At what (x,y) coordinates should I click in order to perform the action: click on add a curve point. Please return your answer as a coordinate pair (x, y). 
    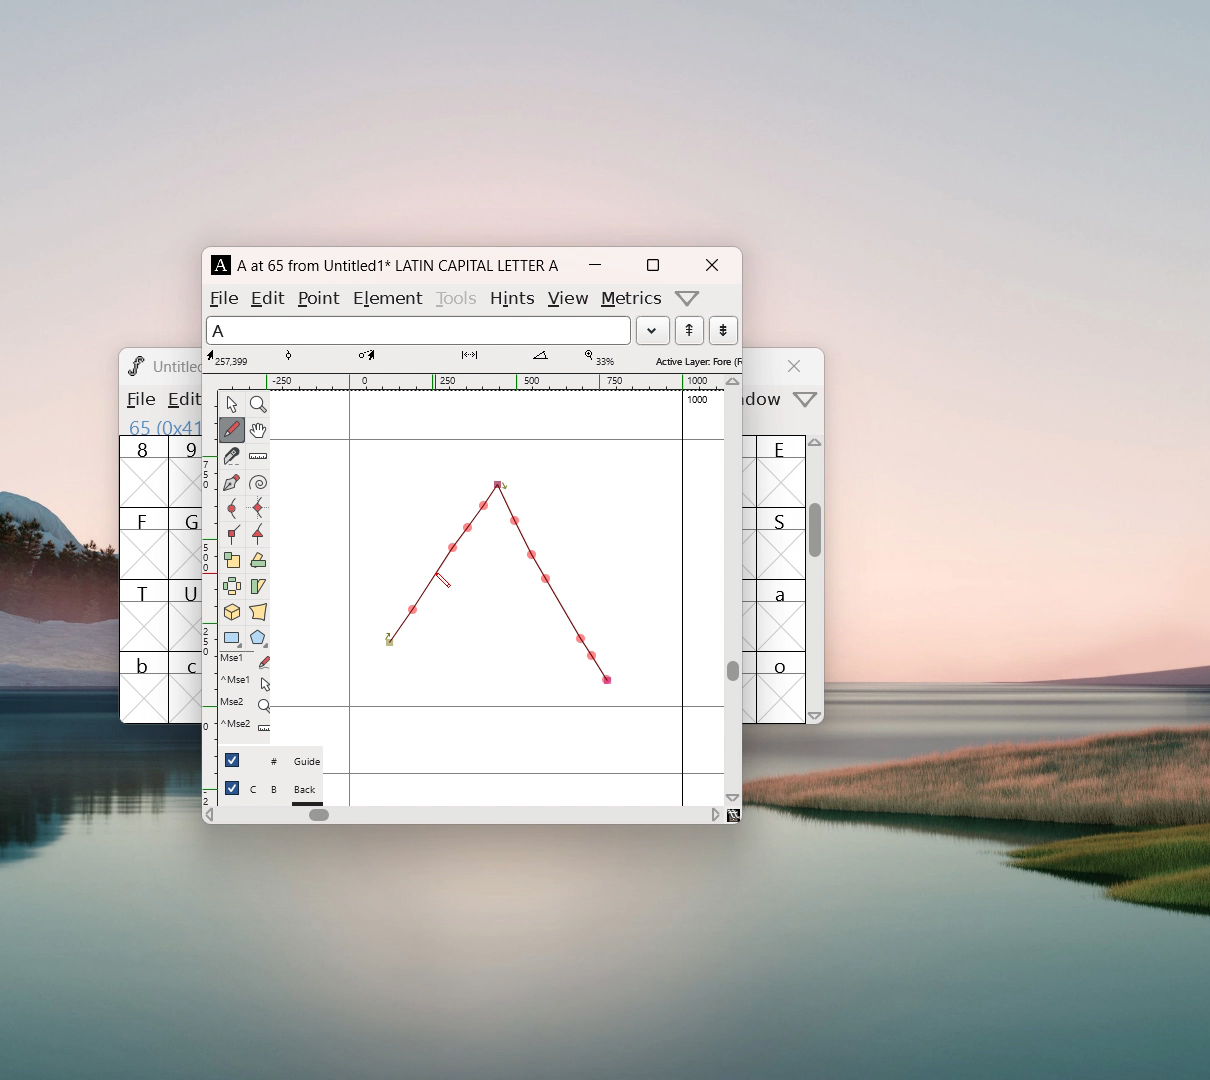
    Looking at the image, I should click on (231, 509).